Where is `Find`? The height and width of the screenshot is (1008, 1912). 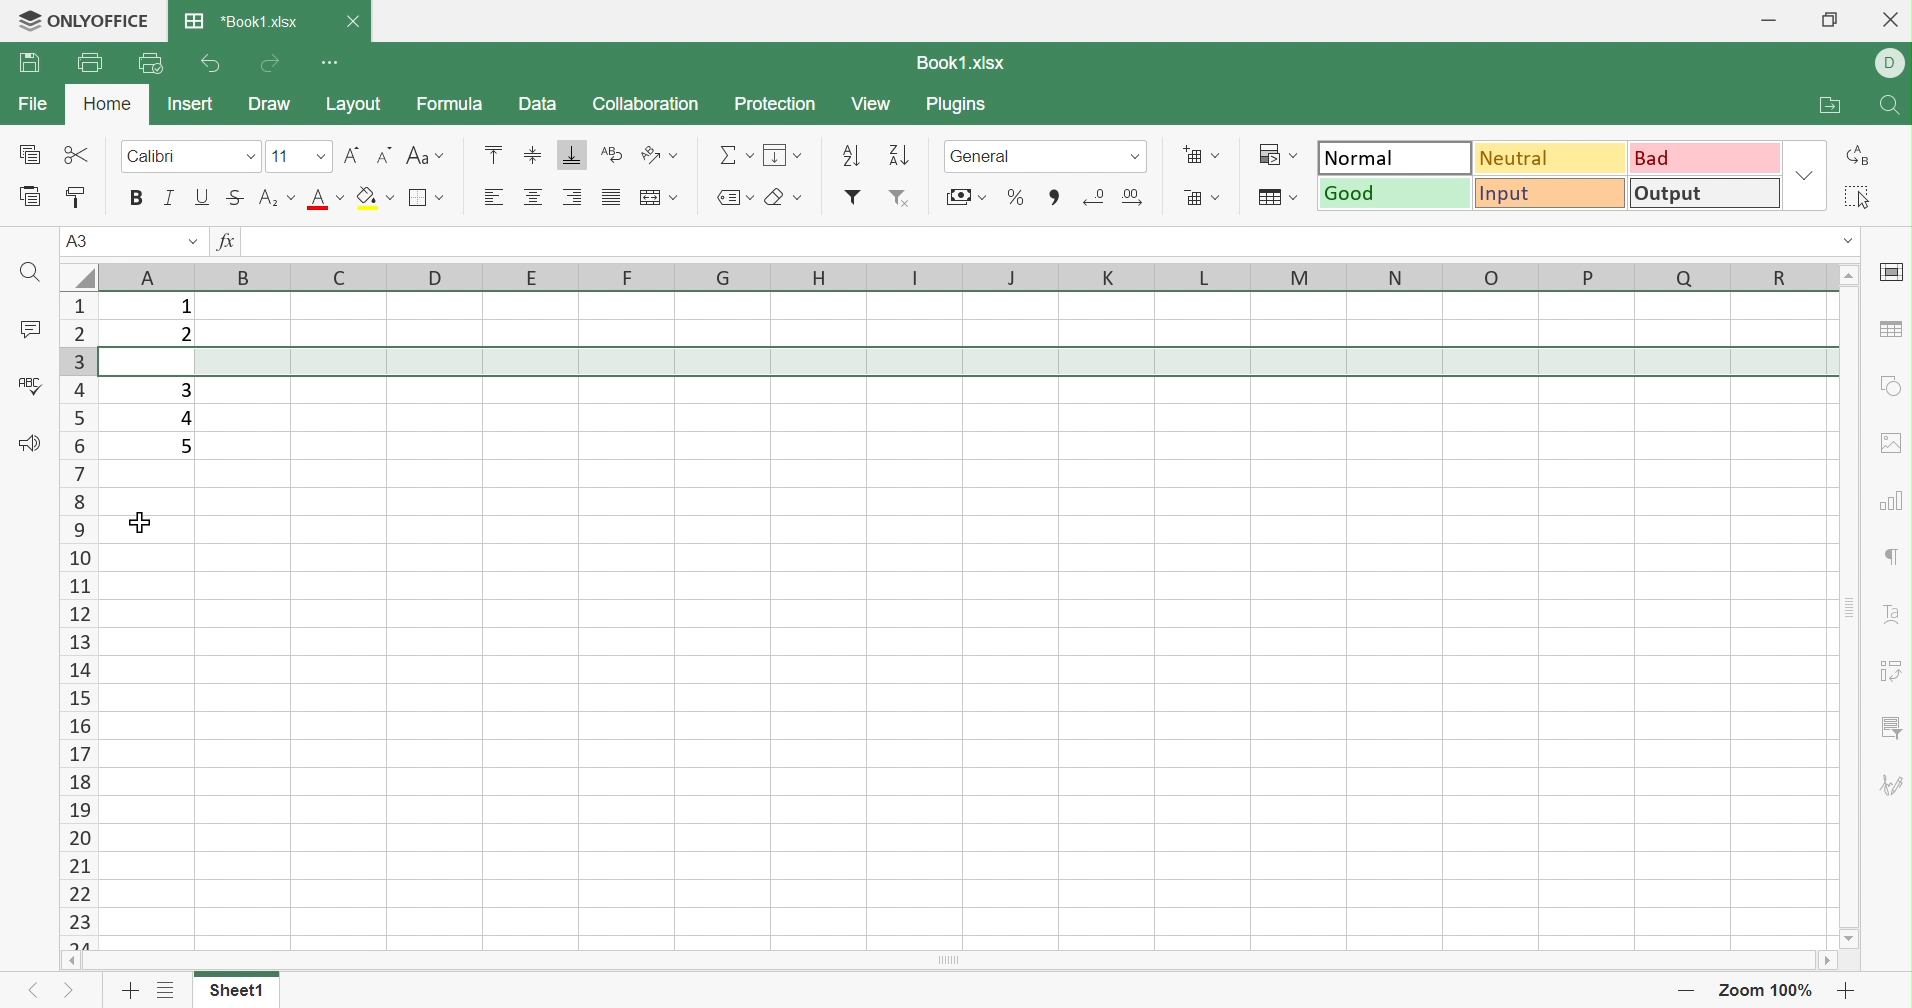
Find is located at coordinates (34, 276).